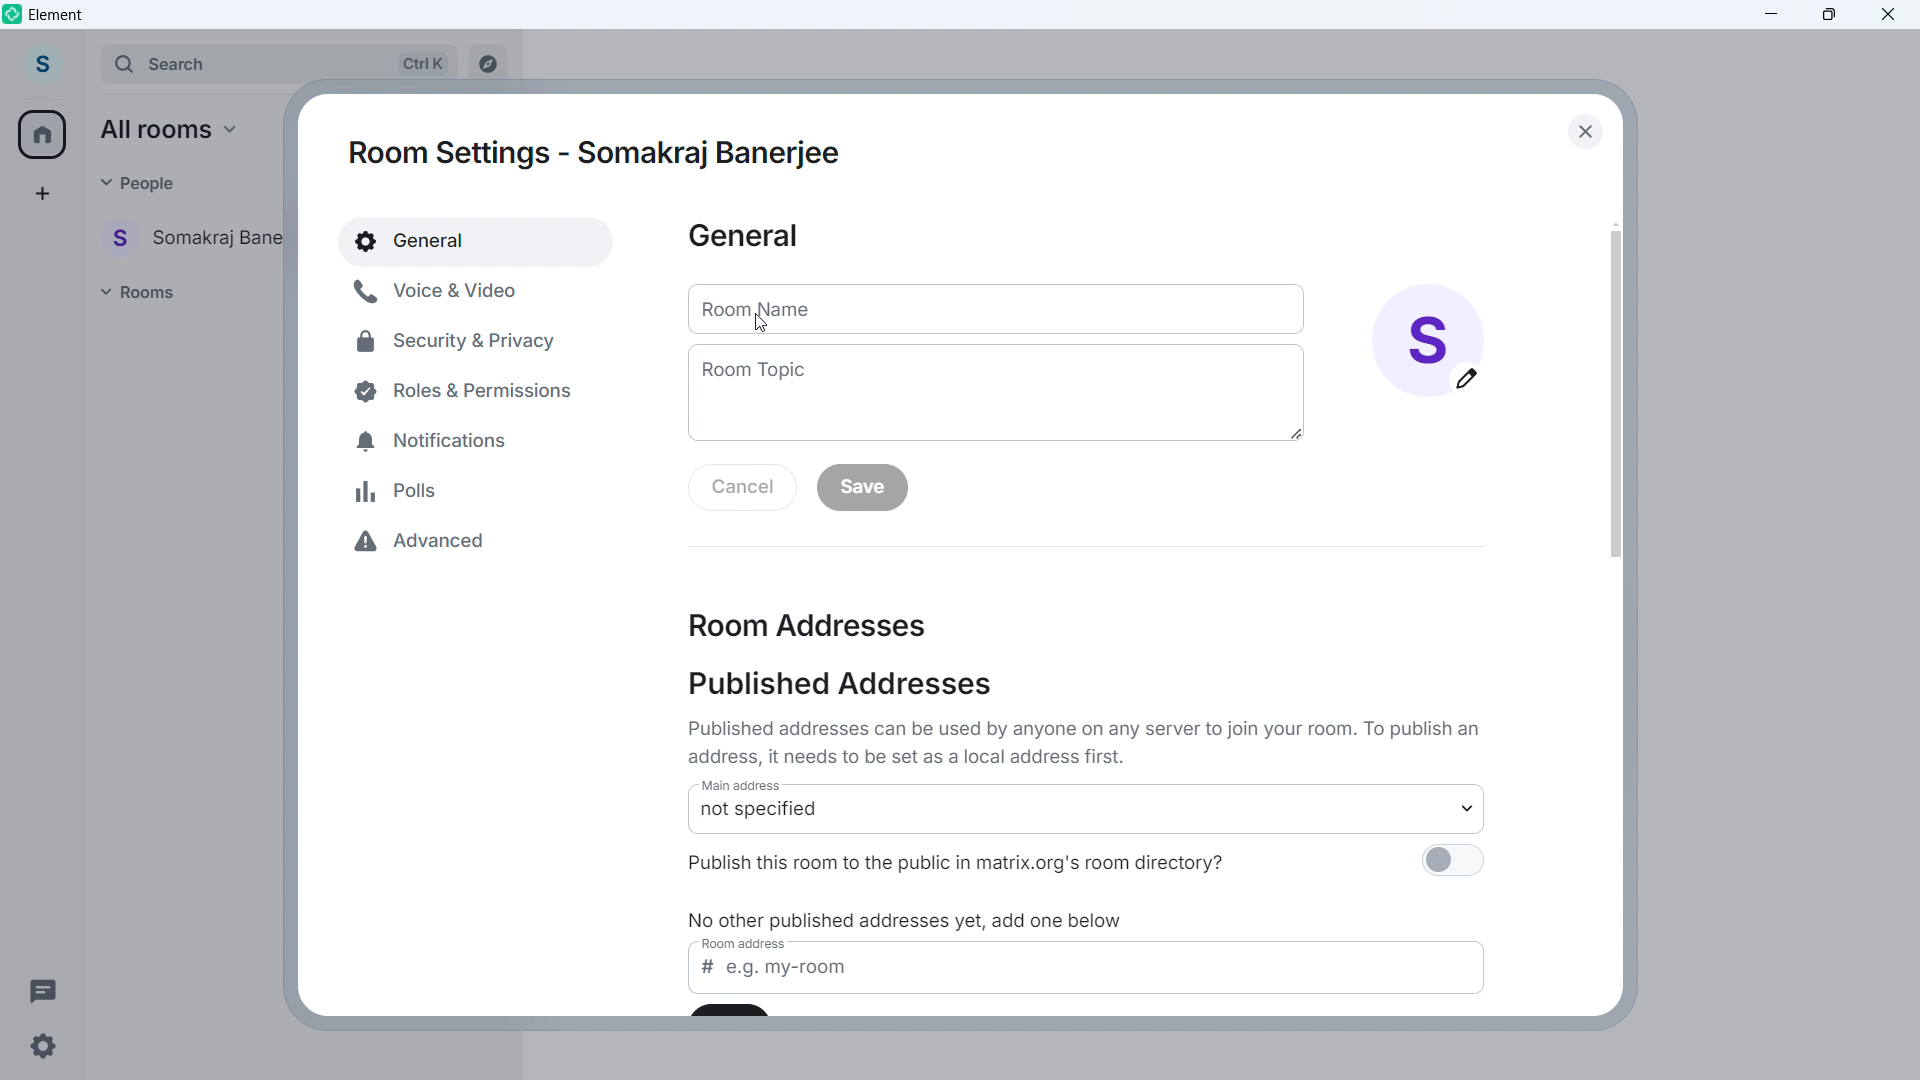 Image resolution: width=1920 pixels, height=1080 pixels. Describe the element at coordinates (56, 14) in the screenshot. I see `element` at that location.